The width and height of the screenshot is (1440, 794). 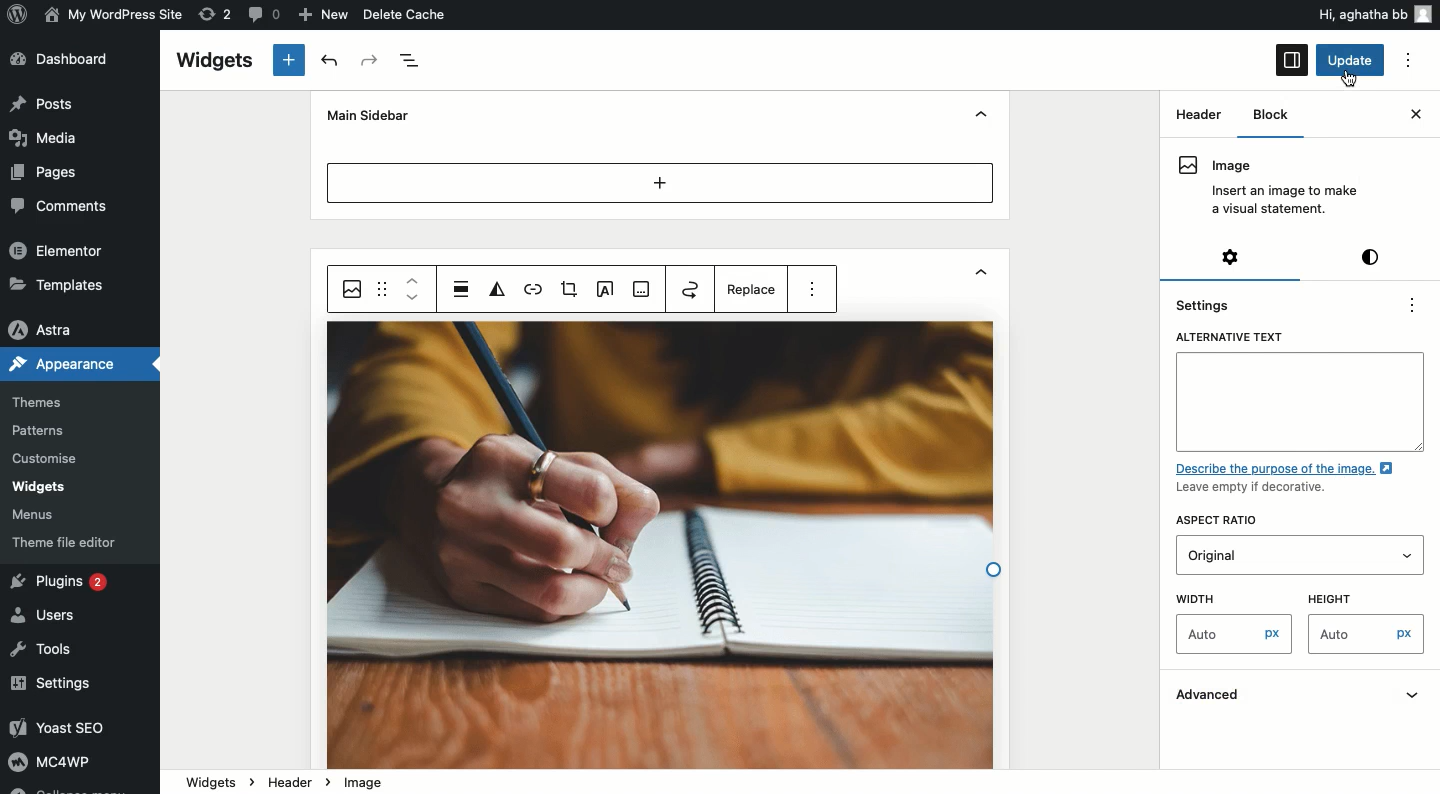 I want to click on Tools, so click(x=43, y=651).